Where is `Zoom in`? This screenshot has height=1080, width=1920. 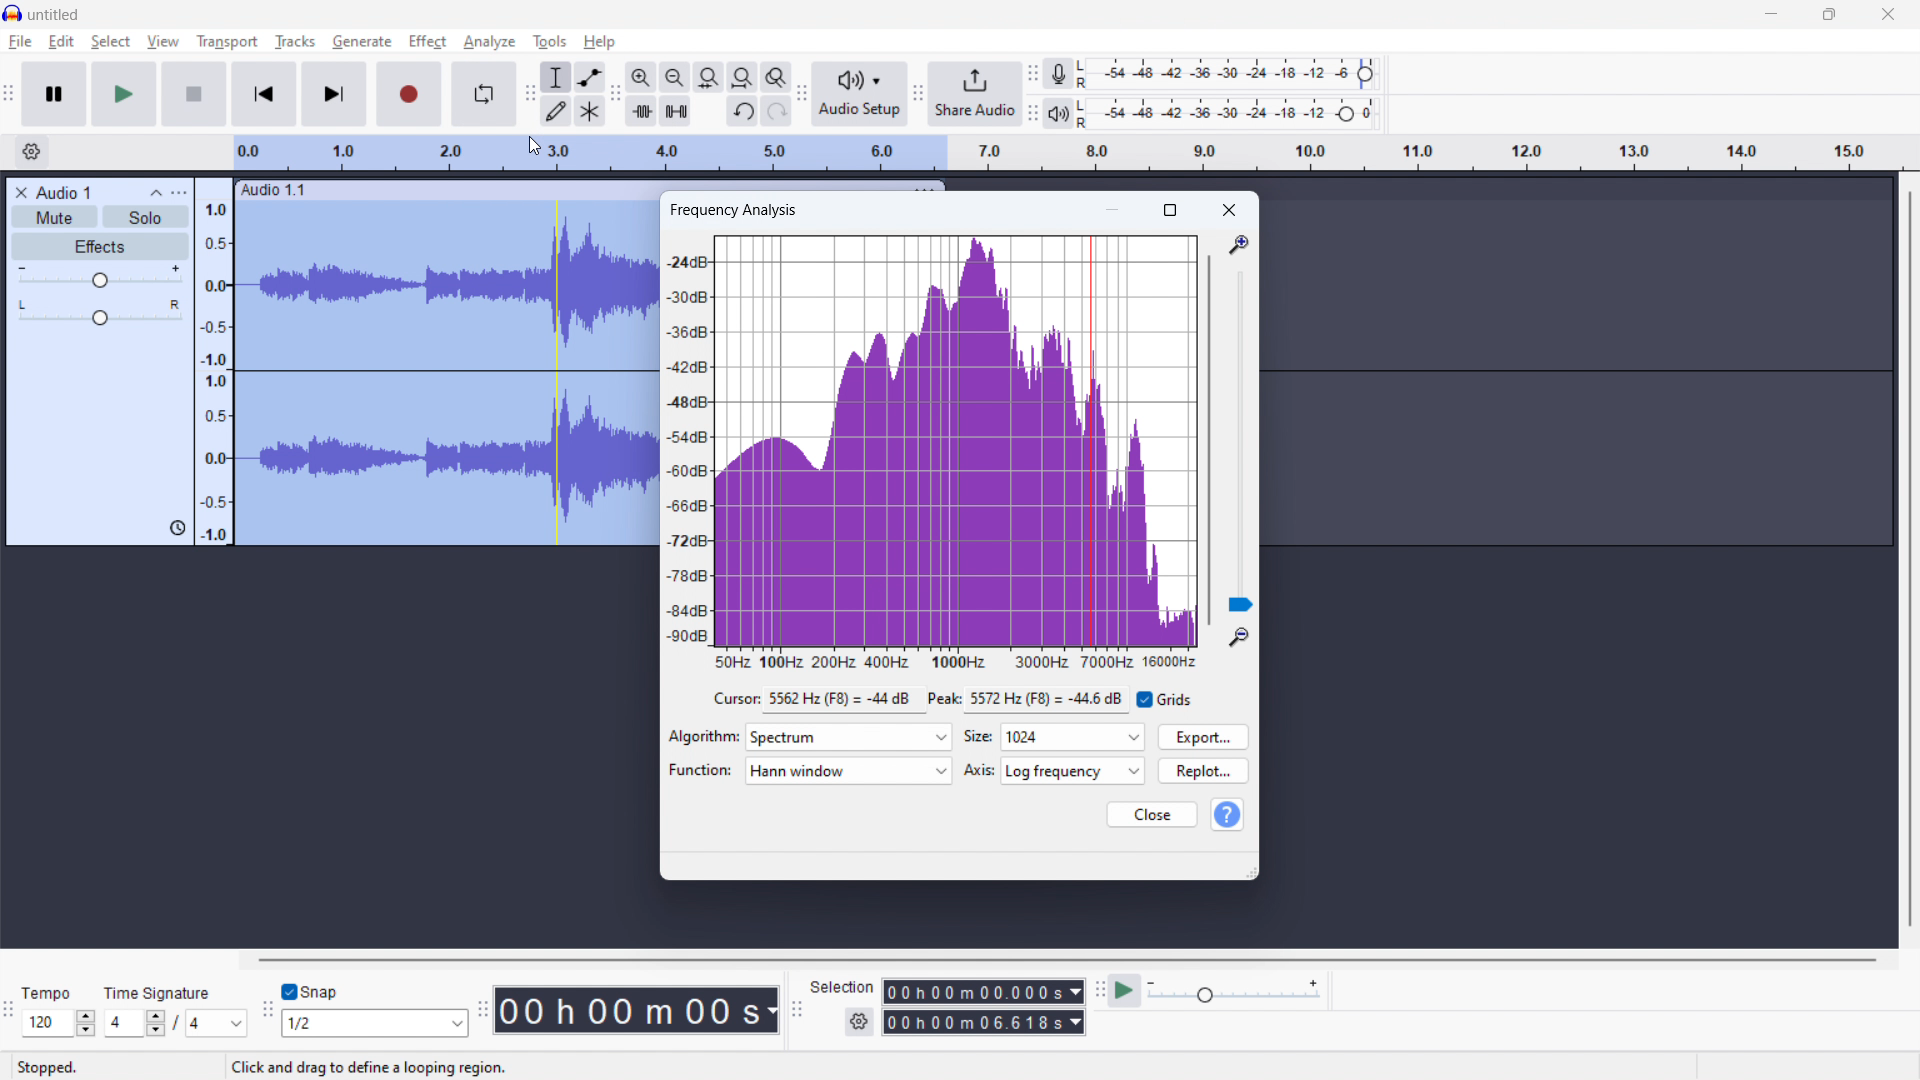 Zoom in is located at coordinates (1239, 247).